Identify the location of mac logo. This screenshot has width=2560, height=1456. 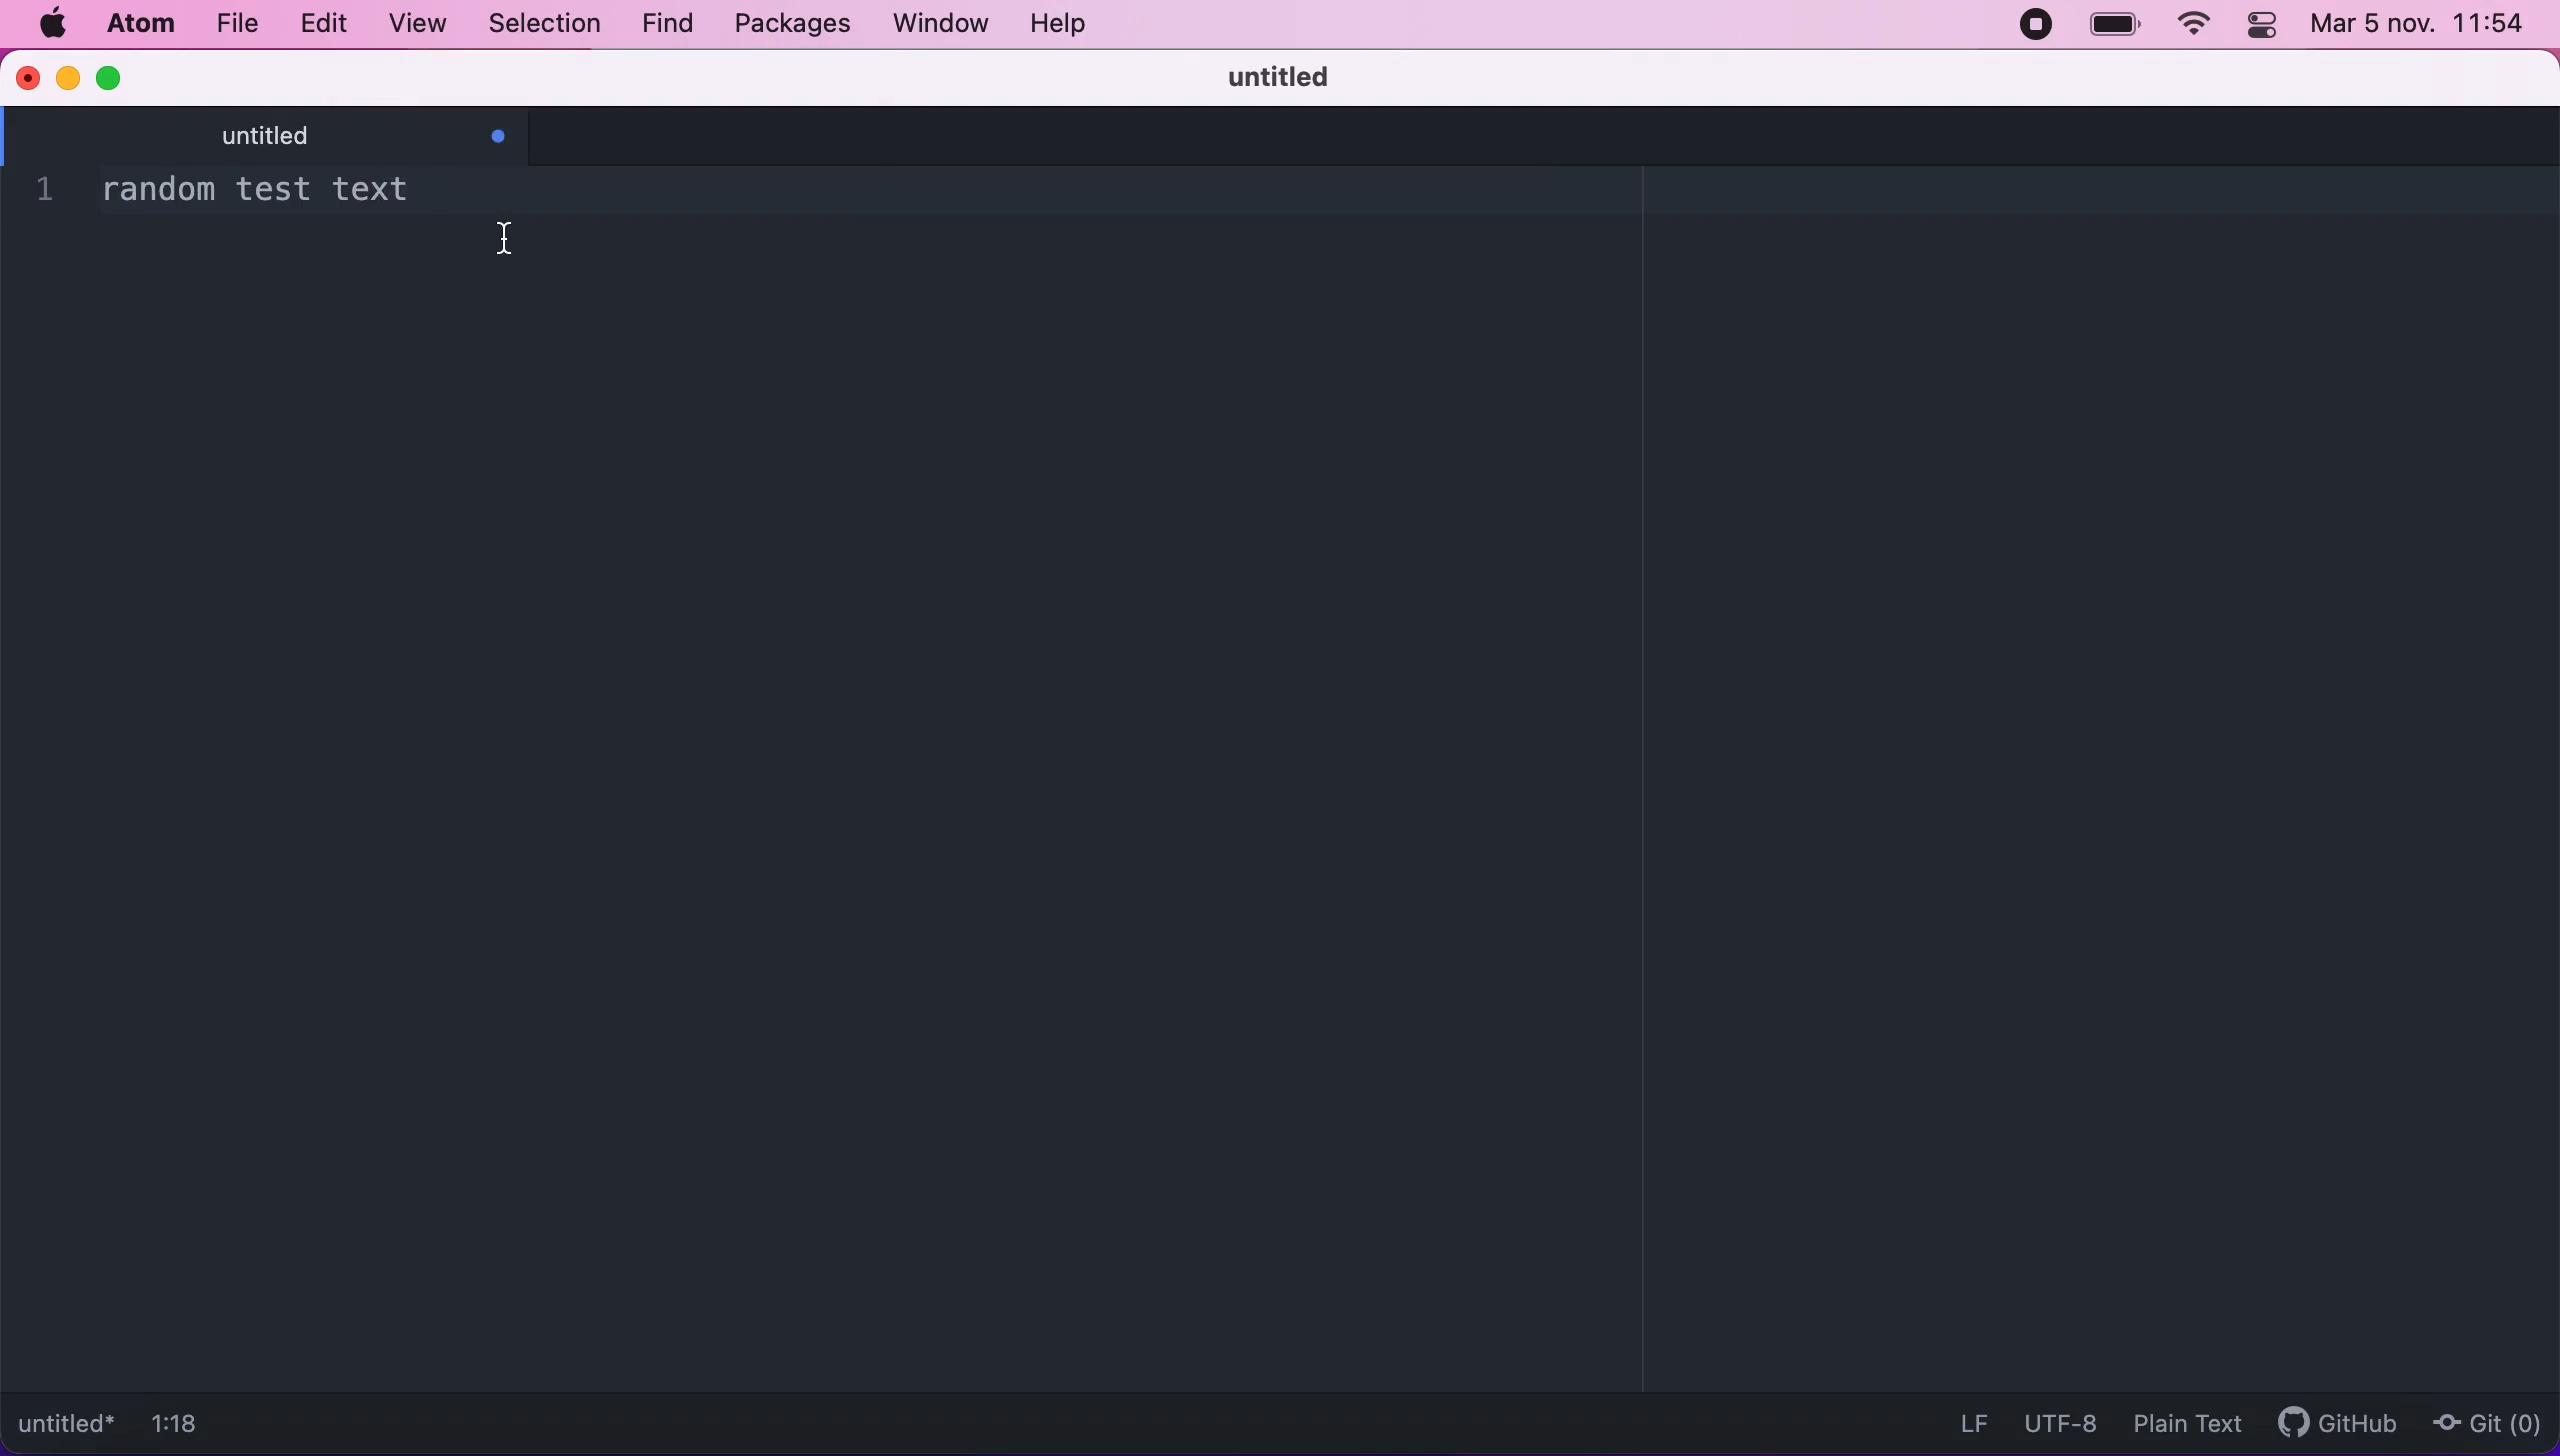
(51, 25).